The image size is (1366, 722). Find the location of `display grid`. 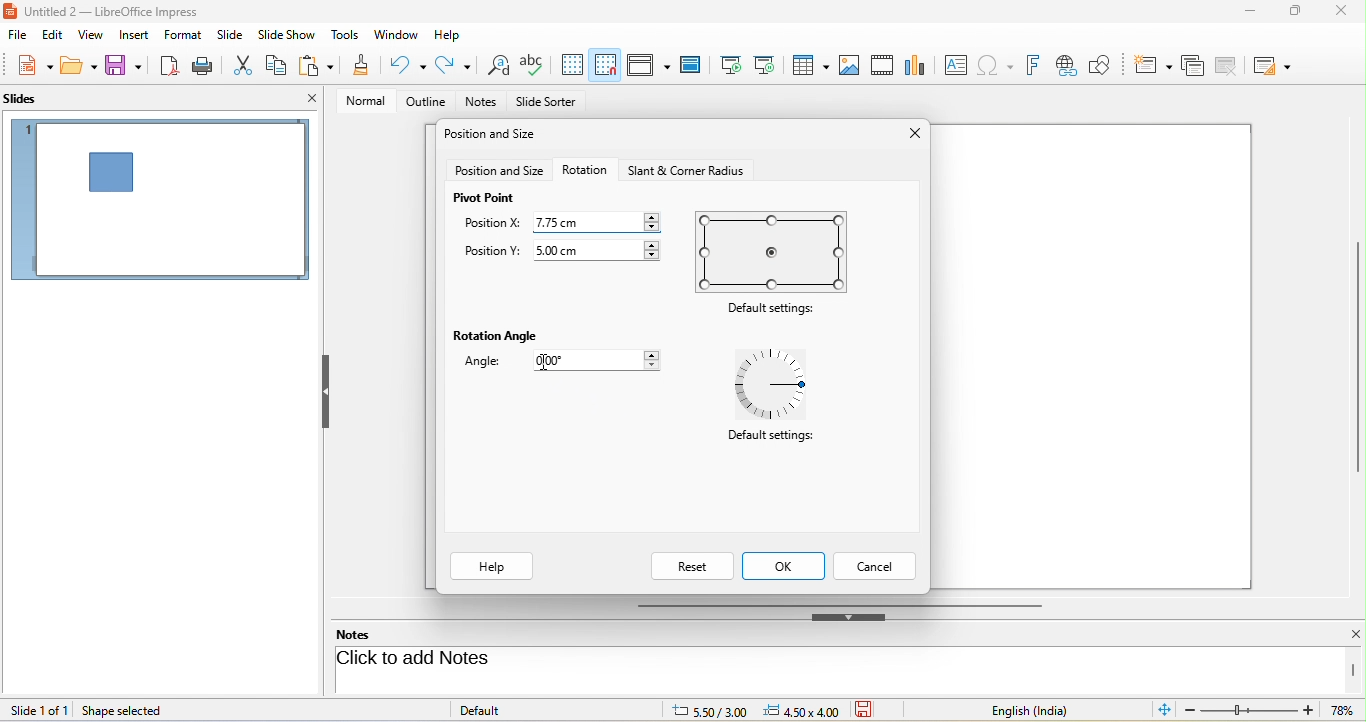

display grid is located at coordinates (572, 65).